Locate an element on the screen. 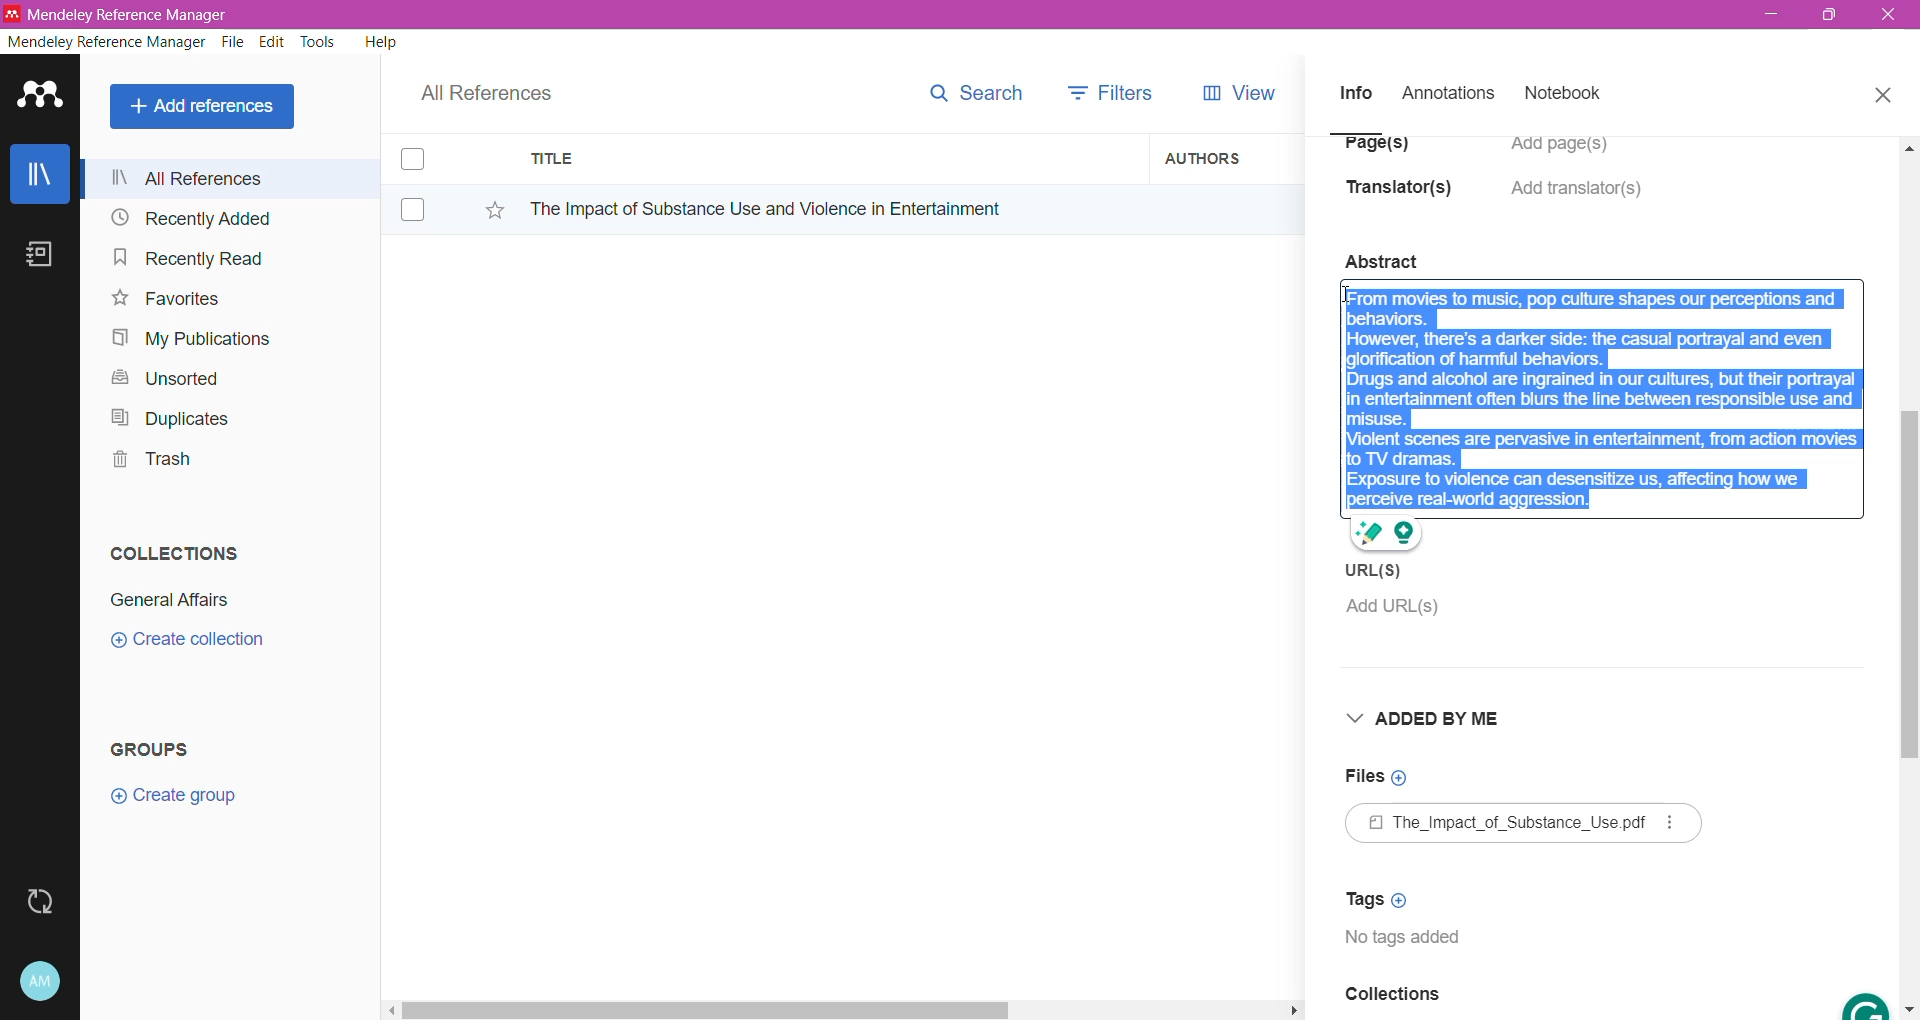 The width and height of the screenshot is (1920, 1020). Mendeley Reference Manager is located at coordinates (107, 42).